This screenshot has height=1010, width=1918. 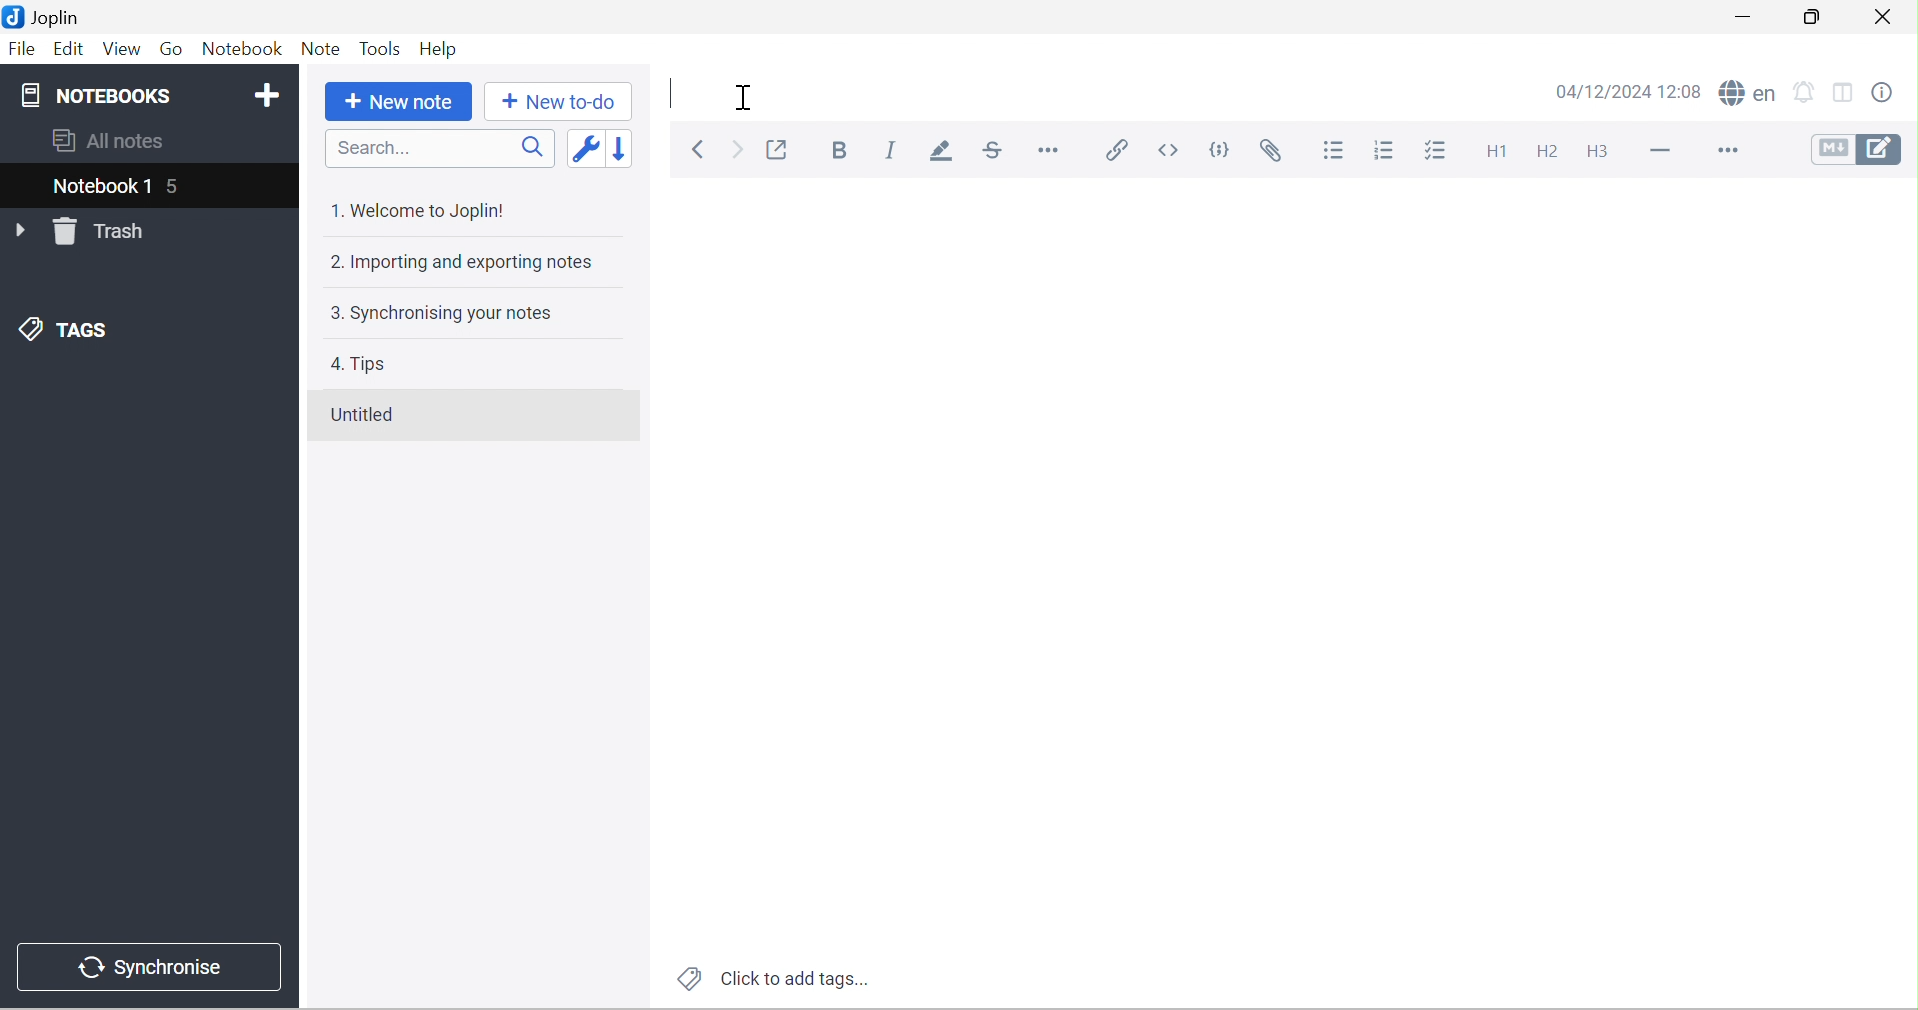 I want to click on TAGS, so click(x=68, y=329).